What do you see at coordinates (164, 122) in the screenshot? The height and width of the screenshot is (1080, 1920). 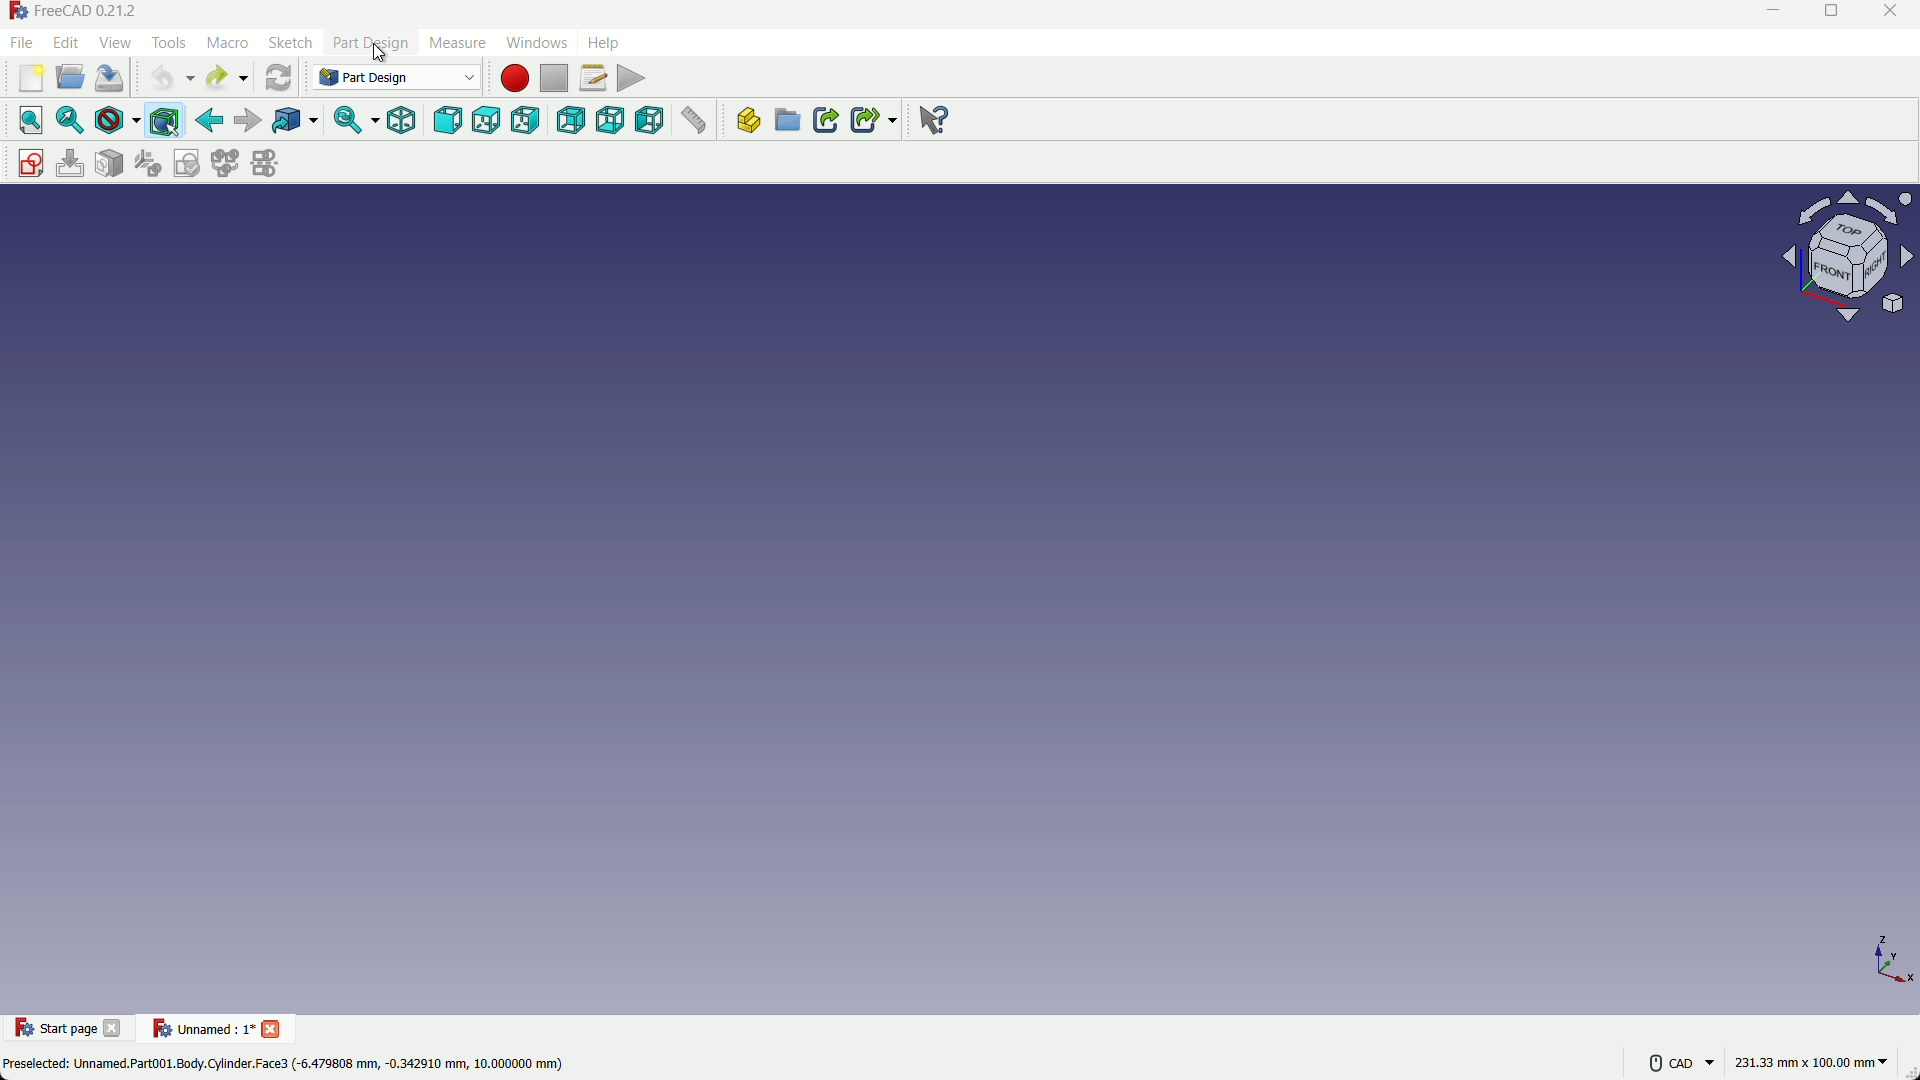 I see `bounding box` at bounding box center [164, 122].